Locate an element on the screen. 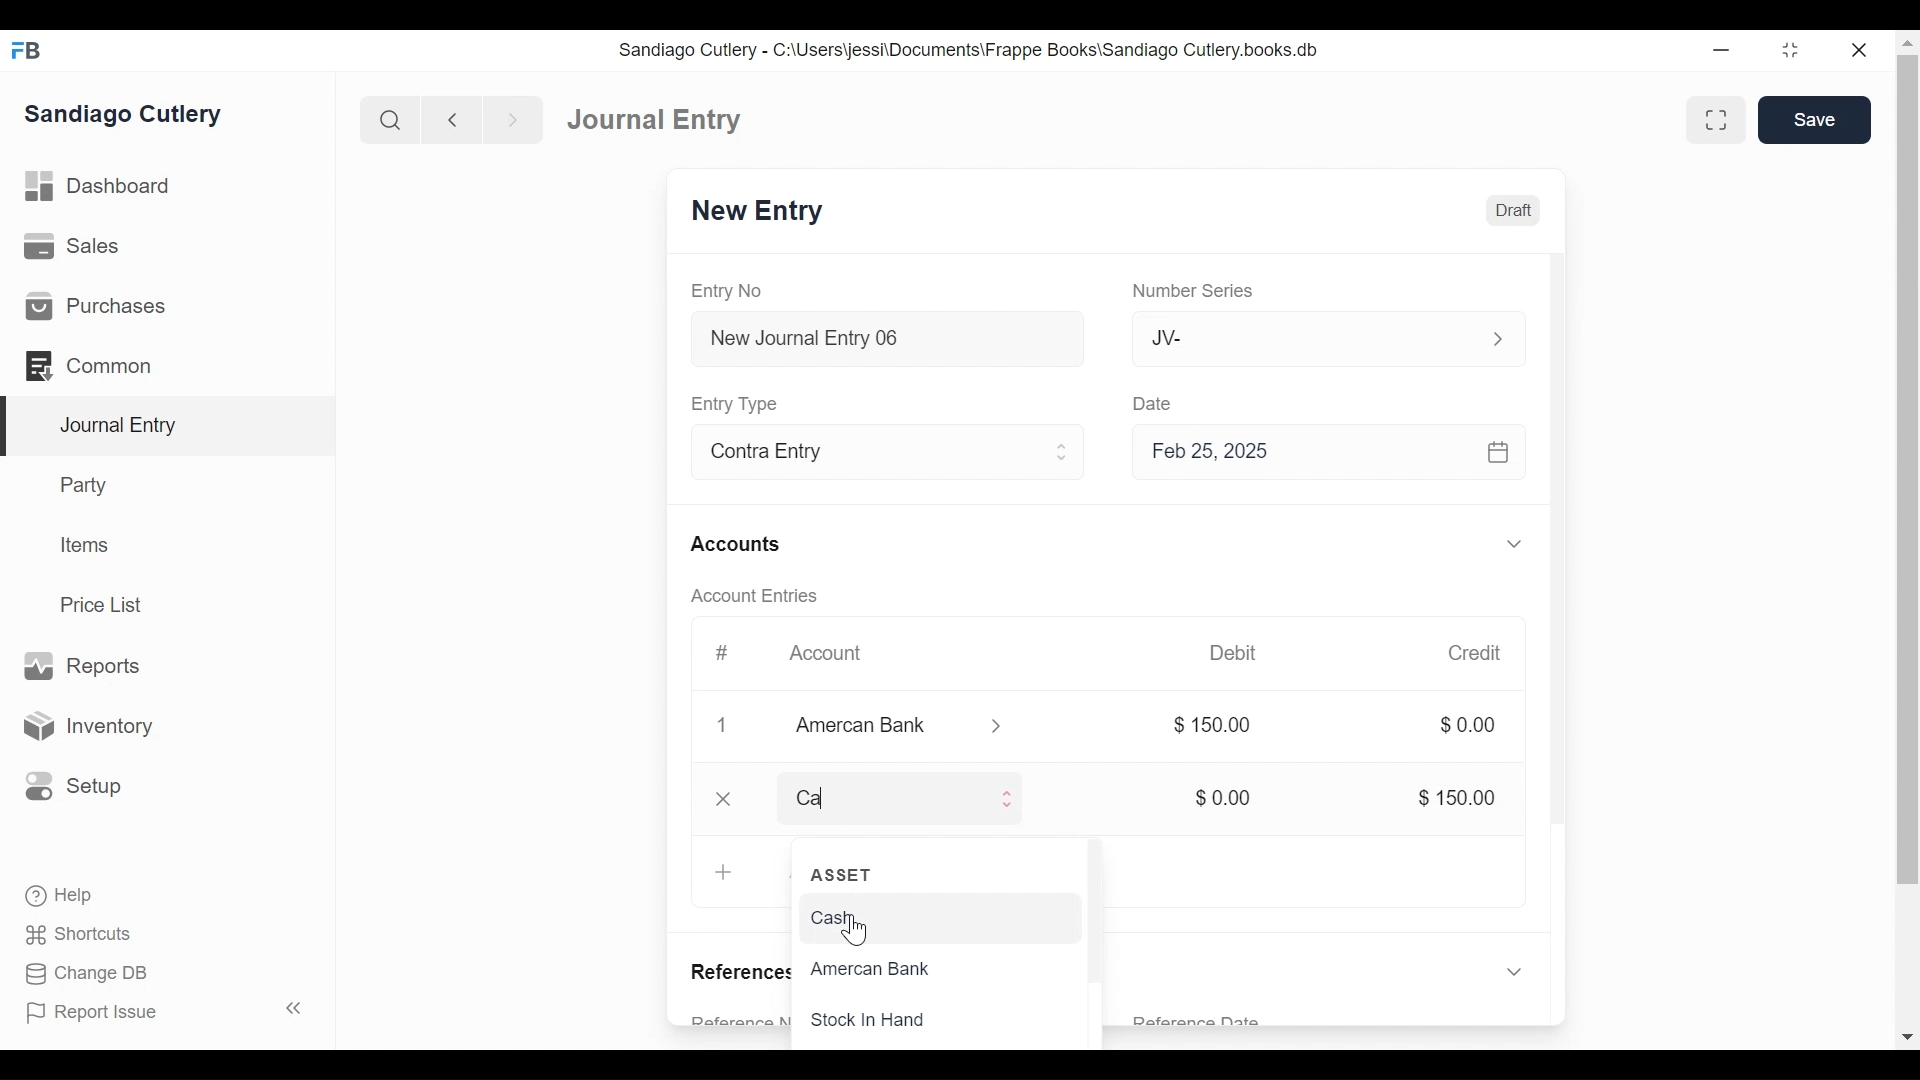  Number Series is located at coordinates (1204, 290).